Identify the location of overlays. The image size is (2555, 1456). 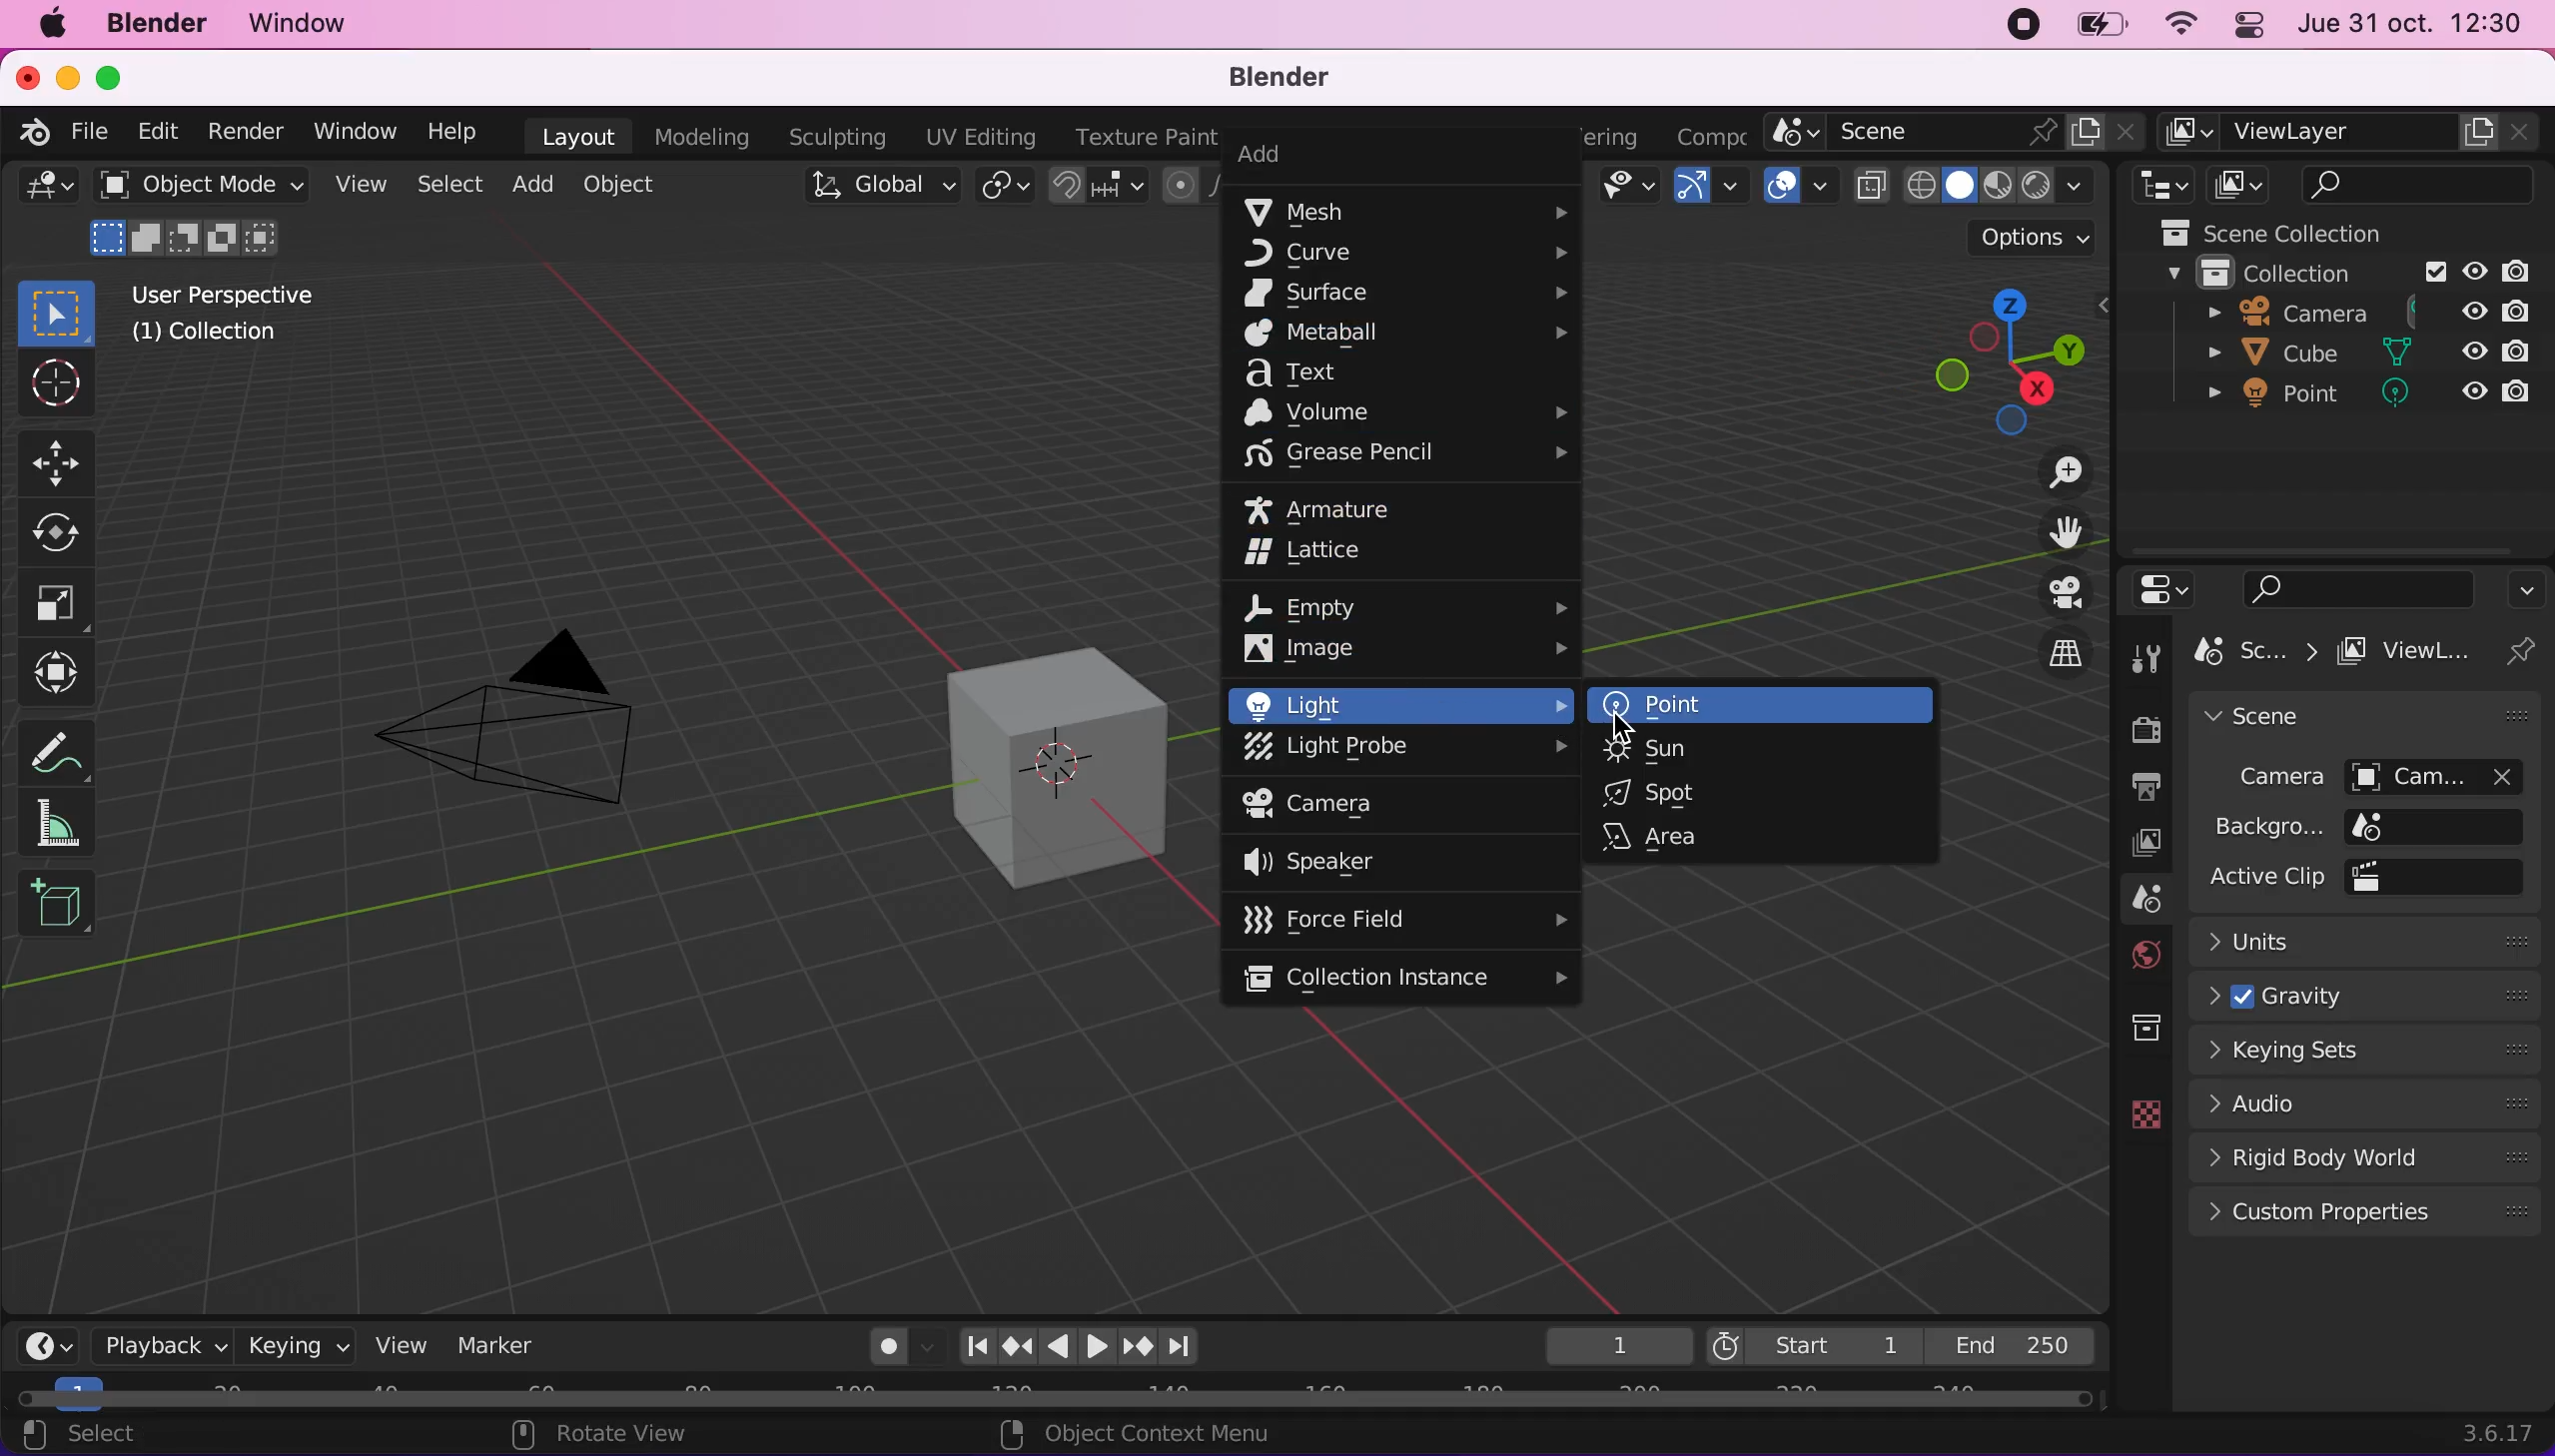
(1800, 191).